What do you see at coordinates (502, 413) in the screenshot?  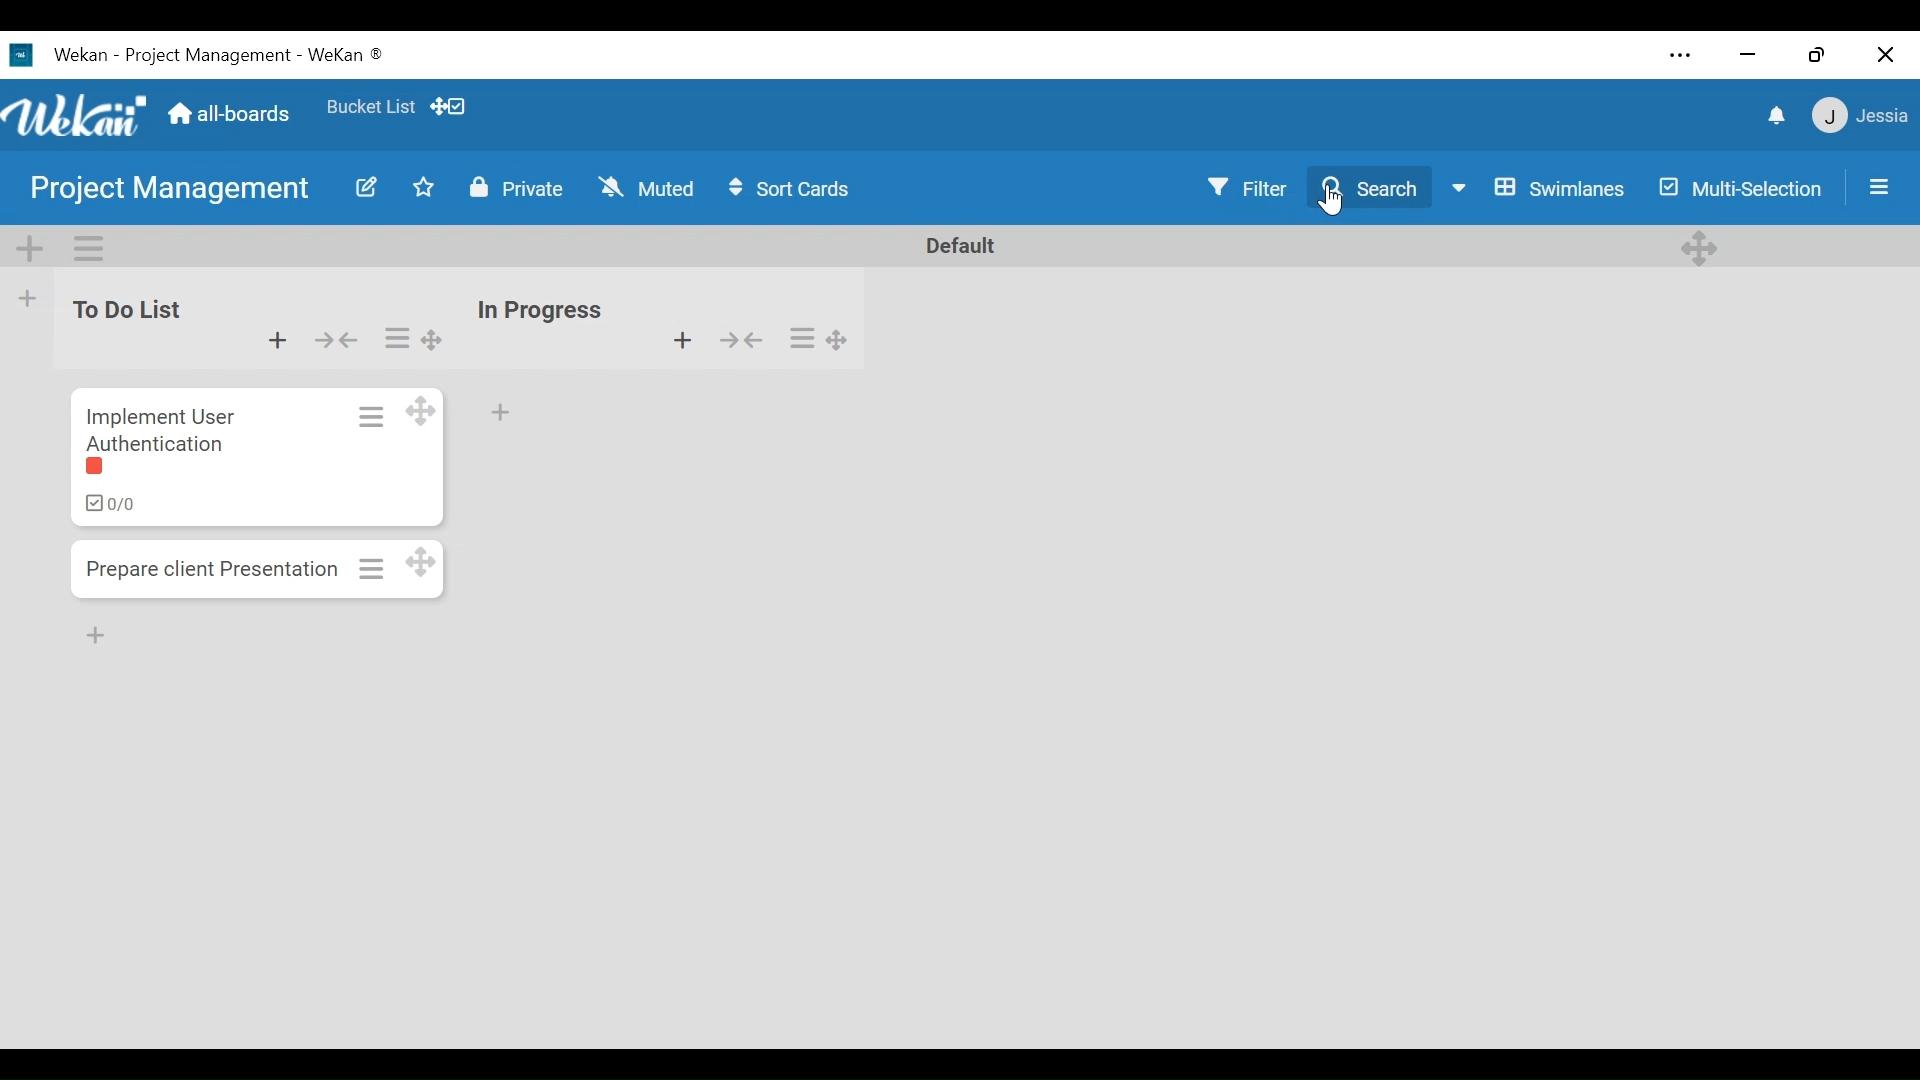 I see `Add card to bottom of the list` at bounding box center [502, 413].